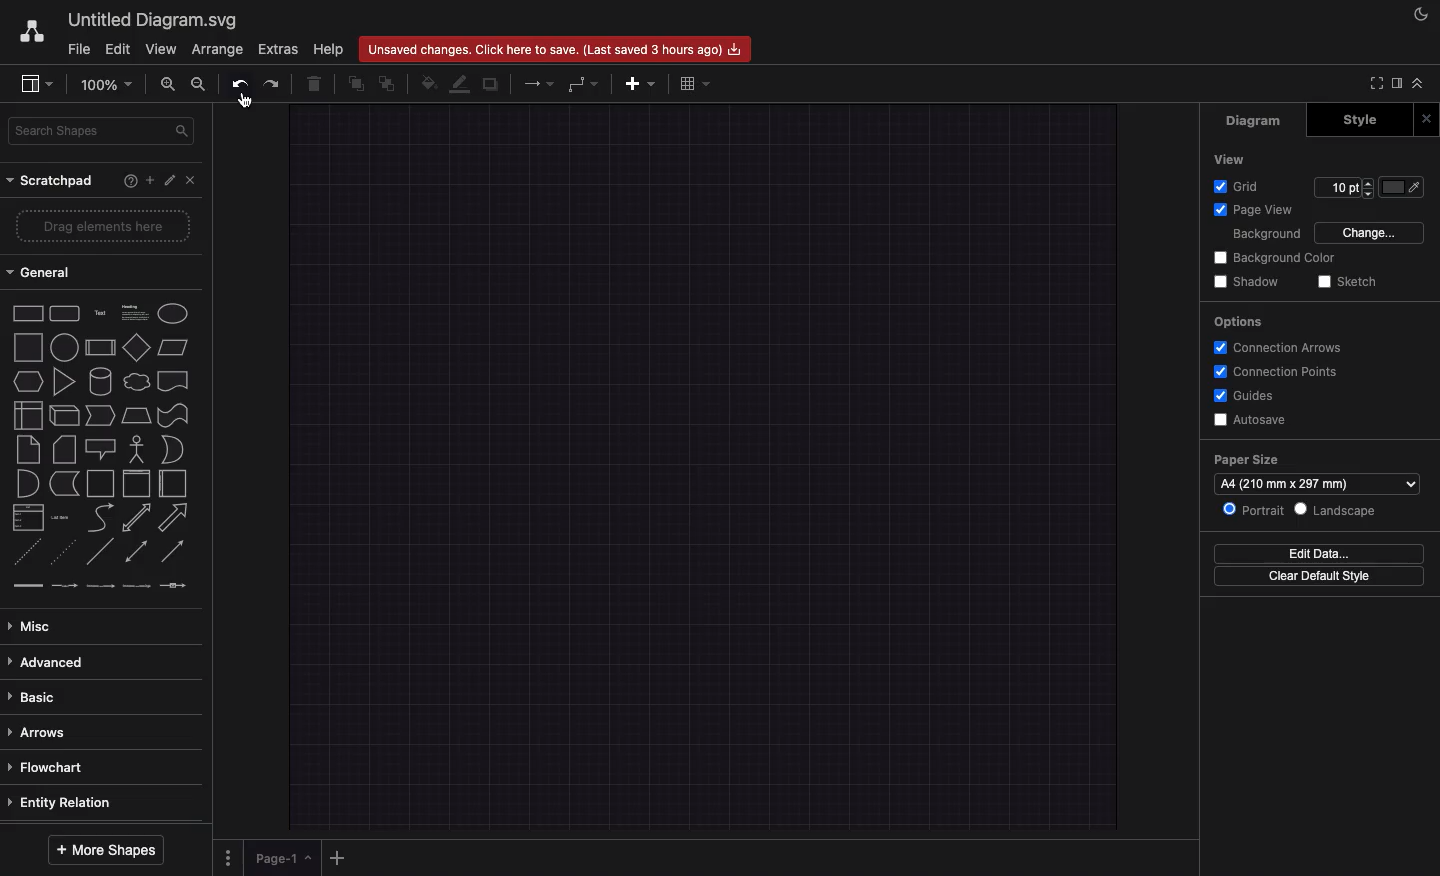  Describe the element at coordinates (1255, 510) in the screenshot. I see `Portrait` at that location.